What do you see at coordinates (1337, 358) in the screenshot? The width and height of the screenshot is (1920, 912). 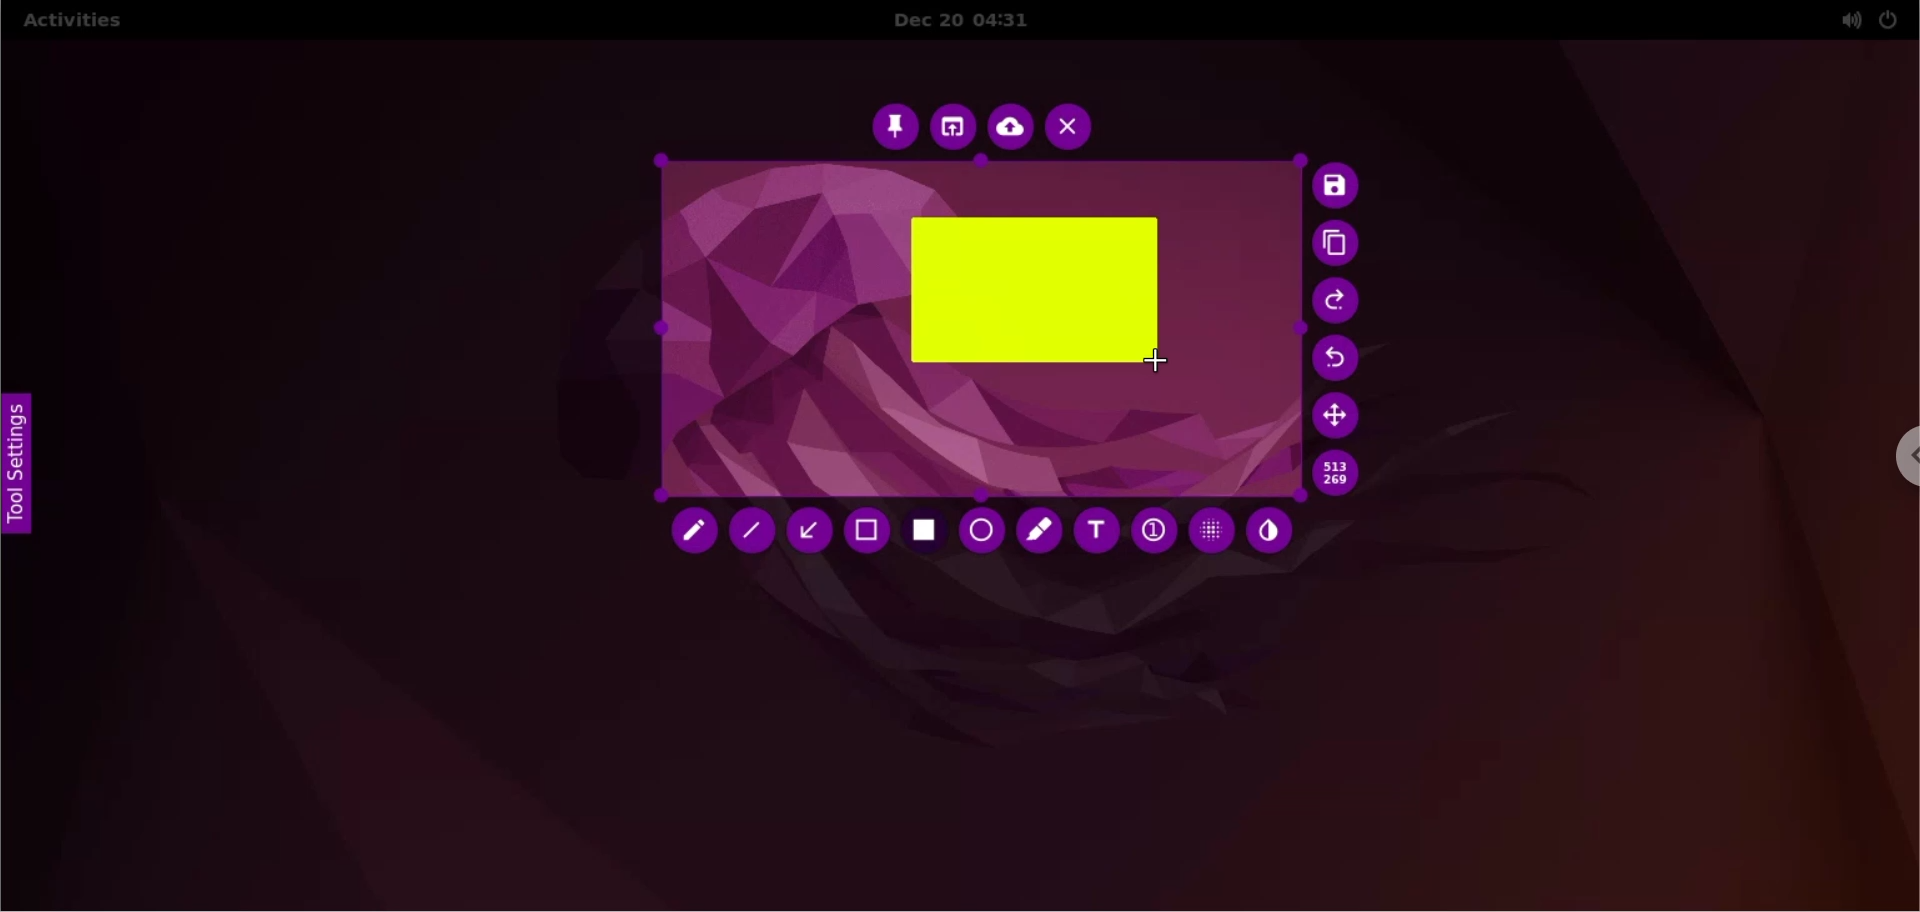 I see `undo` at bounding box center [1337, 358].